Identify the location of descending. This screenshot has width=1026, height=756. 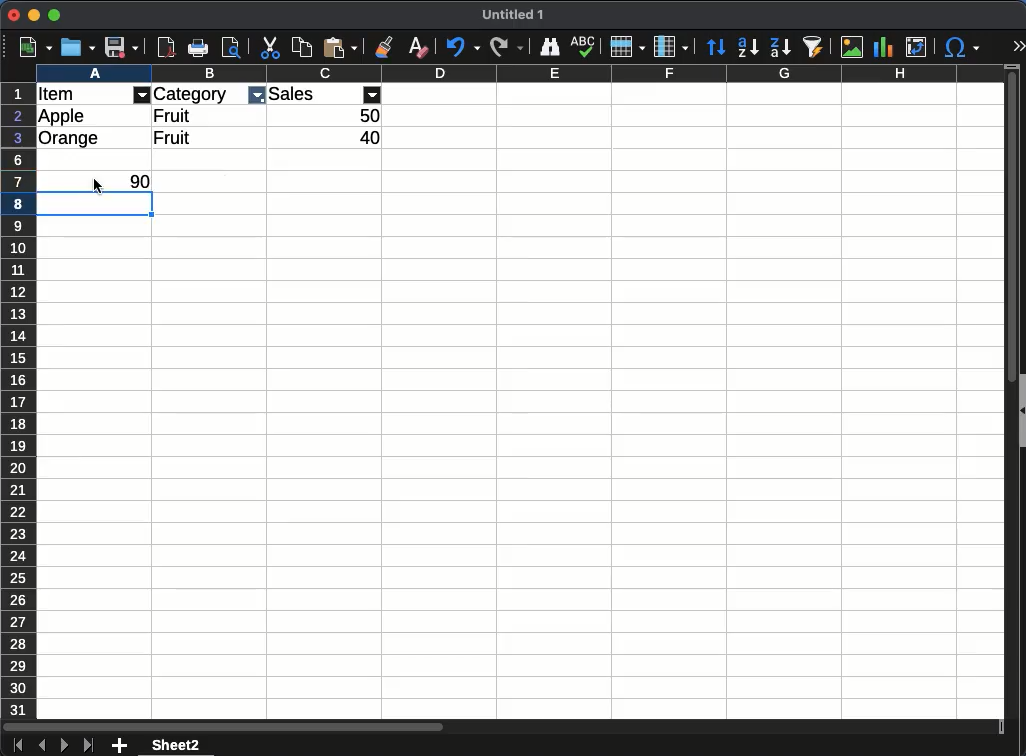
(747, 48).